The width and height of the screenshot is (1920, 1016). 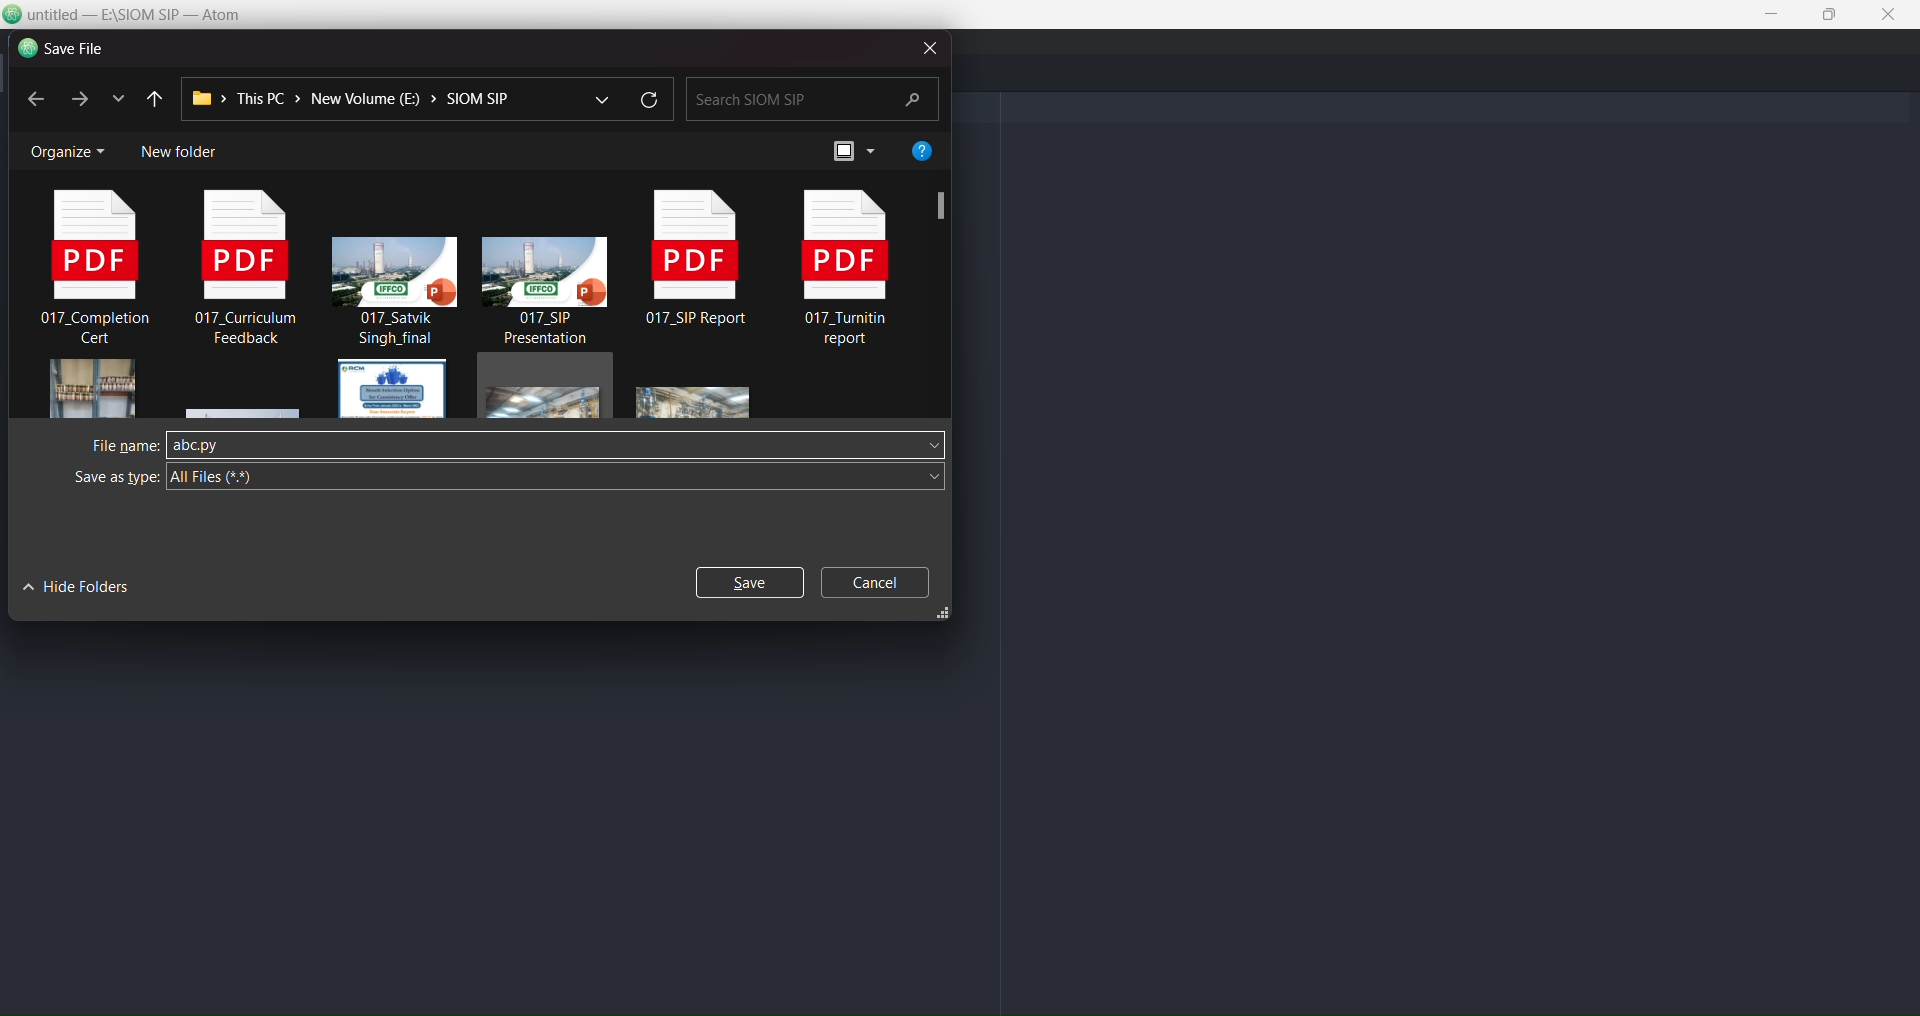 I want to click on file, so click(x=541, y=388).